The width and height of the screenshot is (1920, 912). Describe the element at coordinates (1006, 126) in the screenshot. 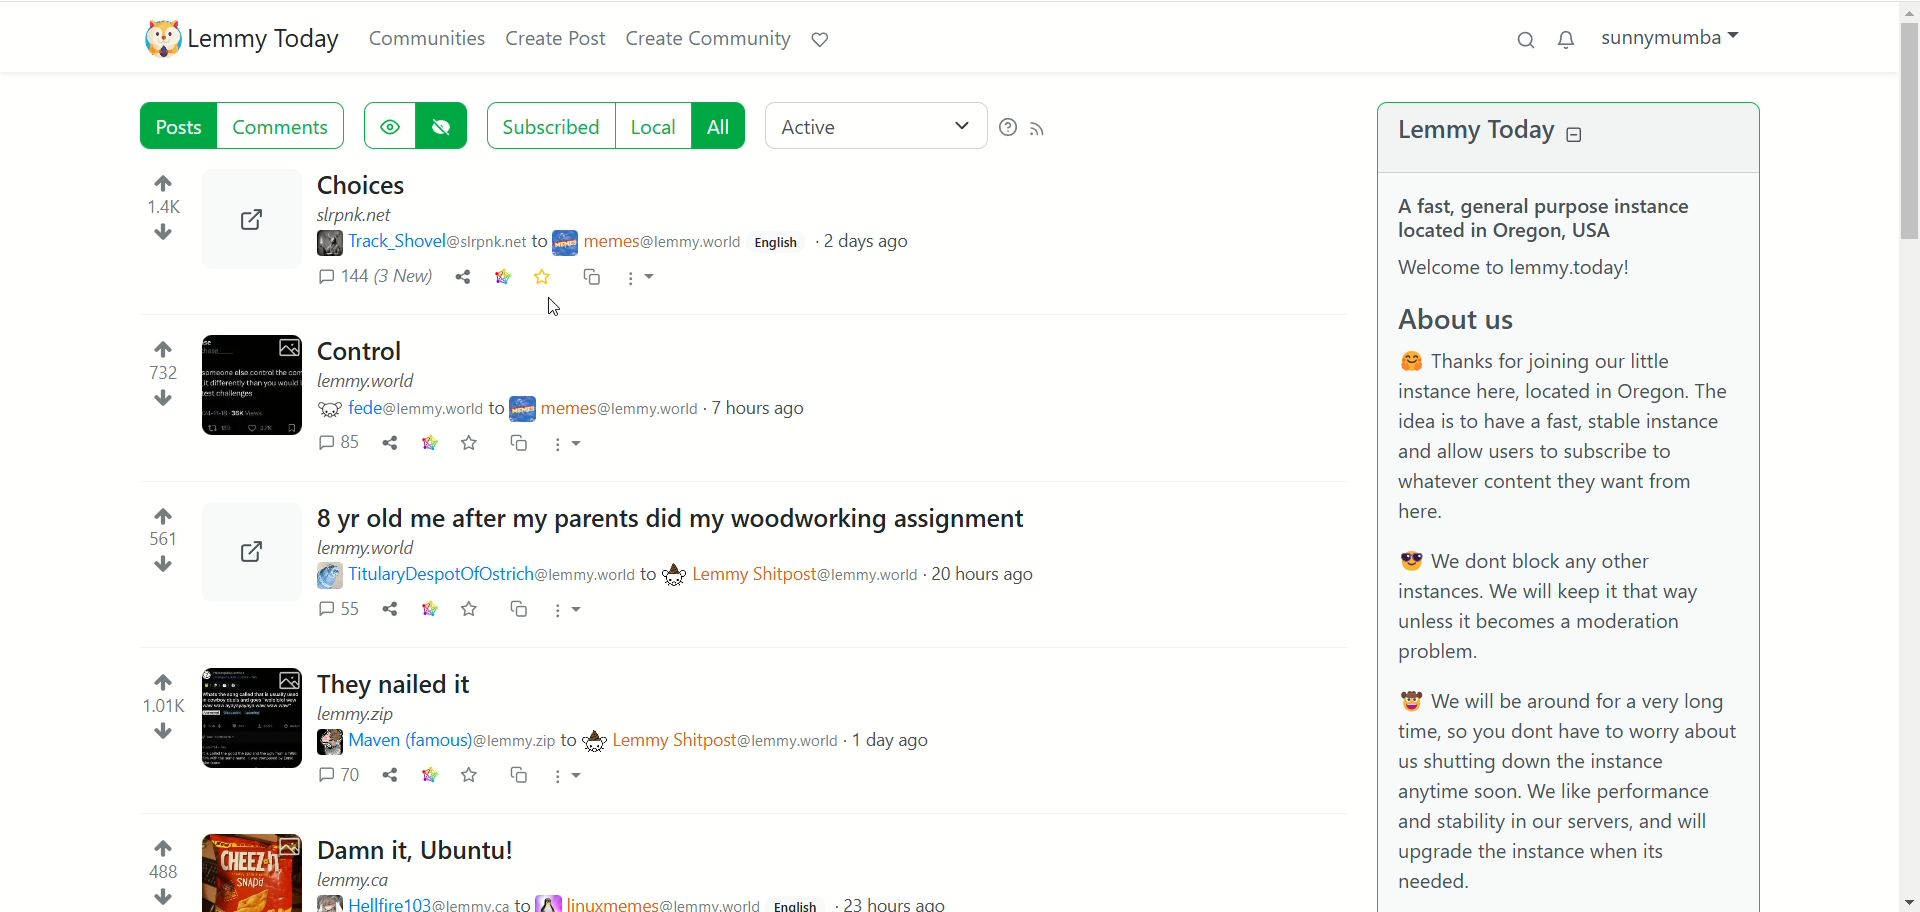

I see `help` at that location.